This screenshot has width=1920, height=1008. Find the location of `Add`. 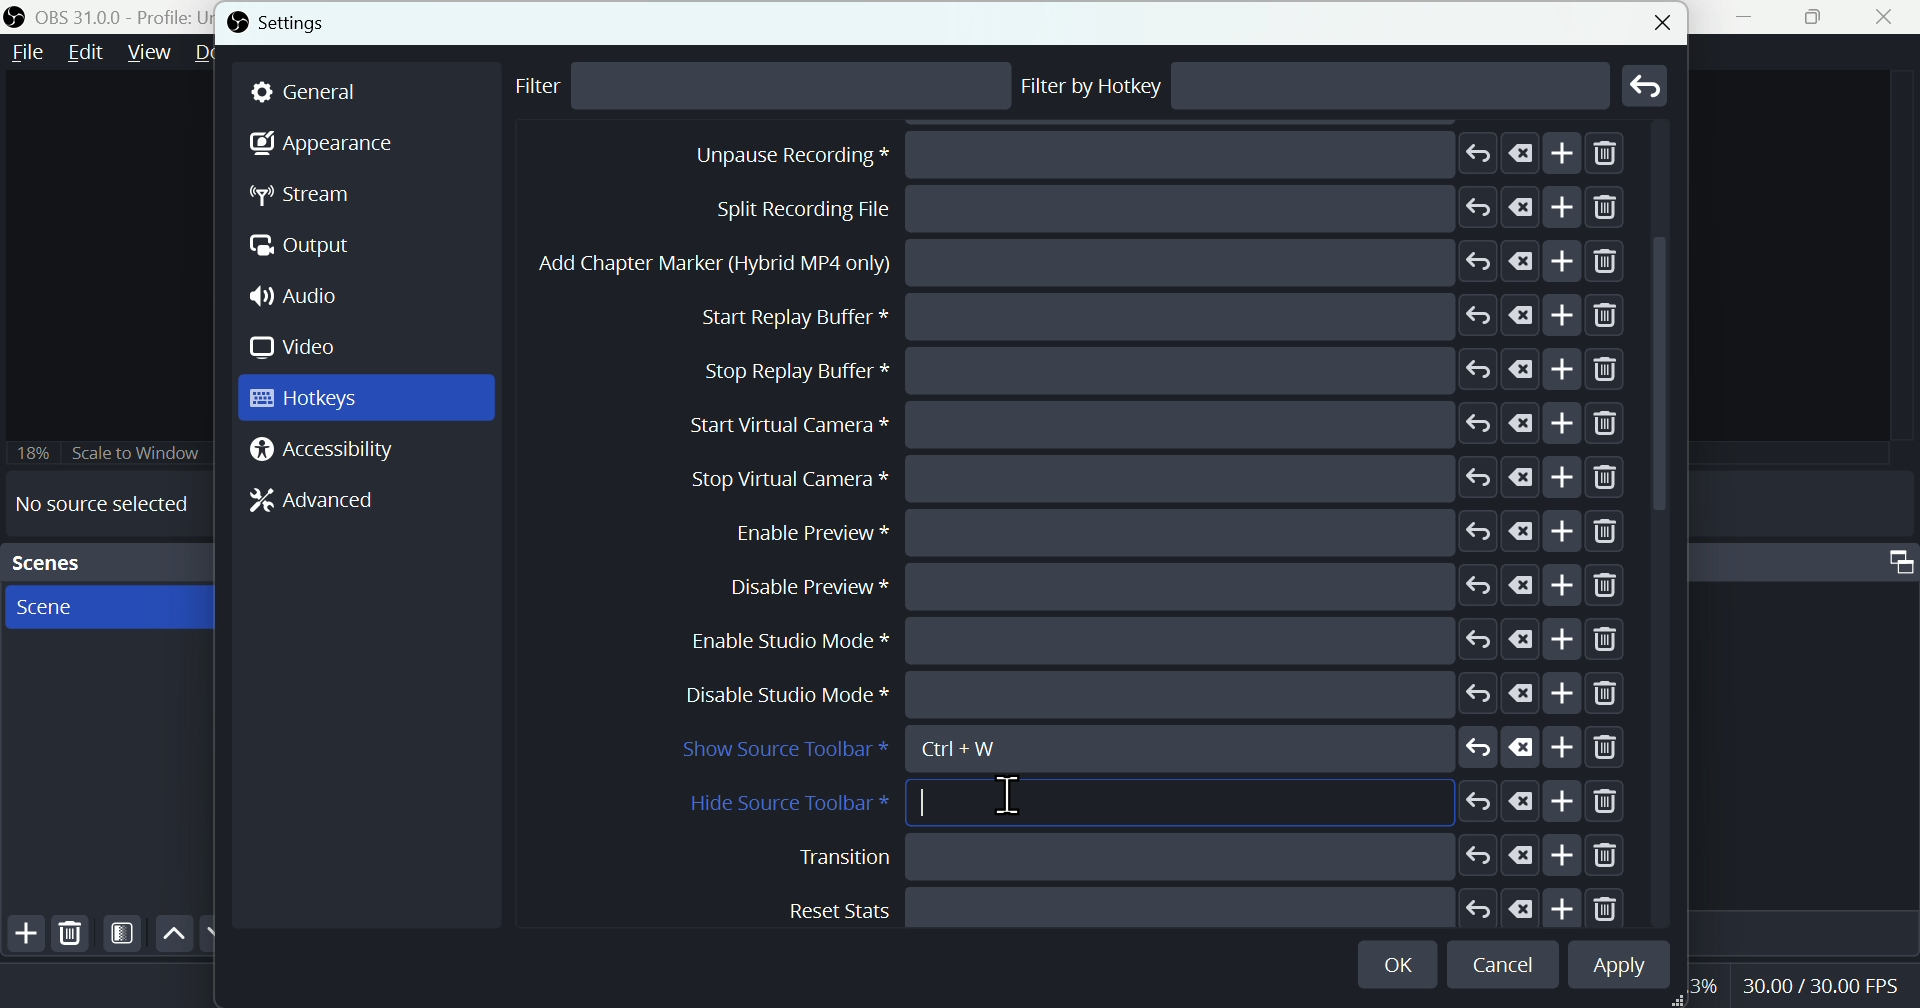

Add is located at coordinates (22, 937).